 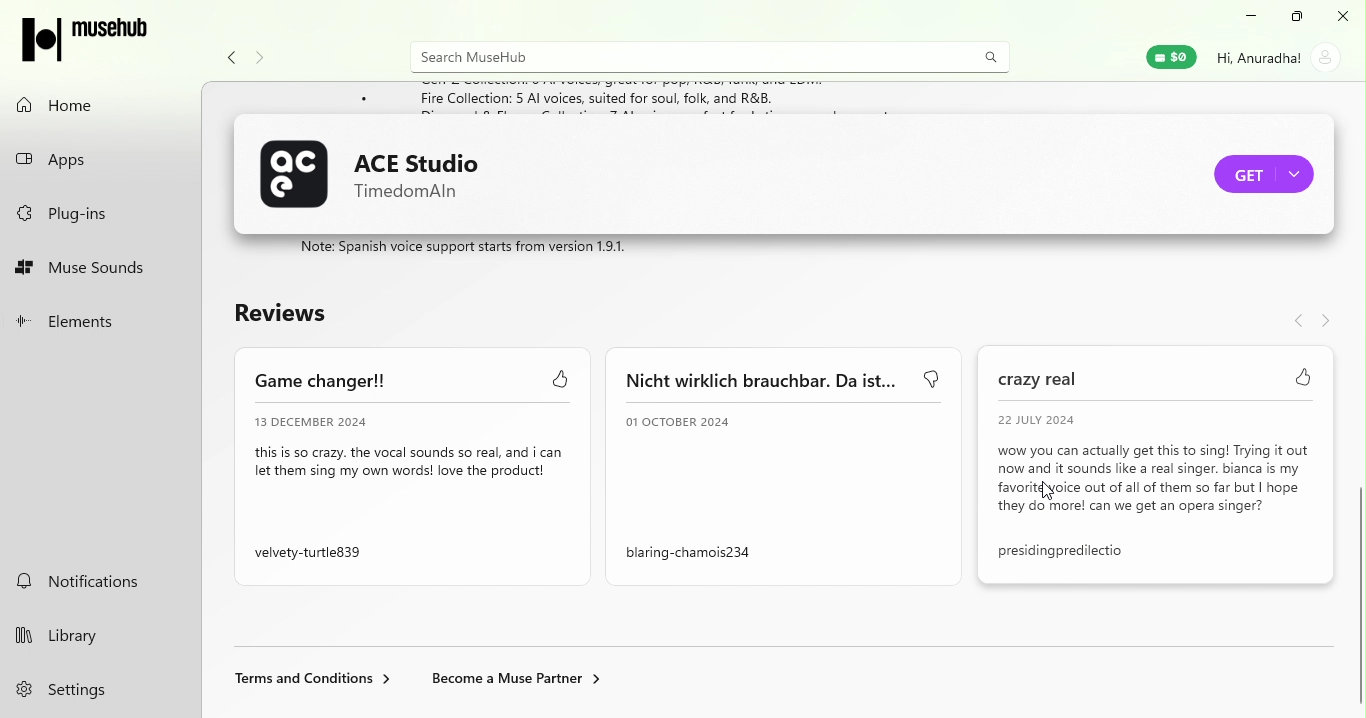 What do you see at coordinates (987, 56) in the screenshot?
I see `search` at bounding box center [987, 56].